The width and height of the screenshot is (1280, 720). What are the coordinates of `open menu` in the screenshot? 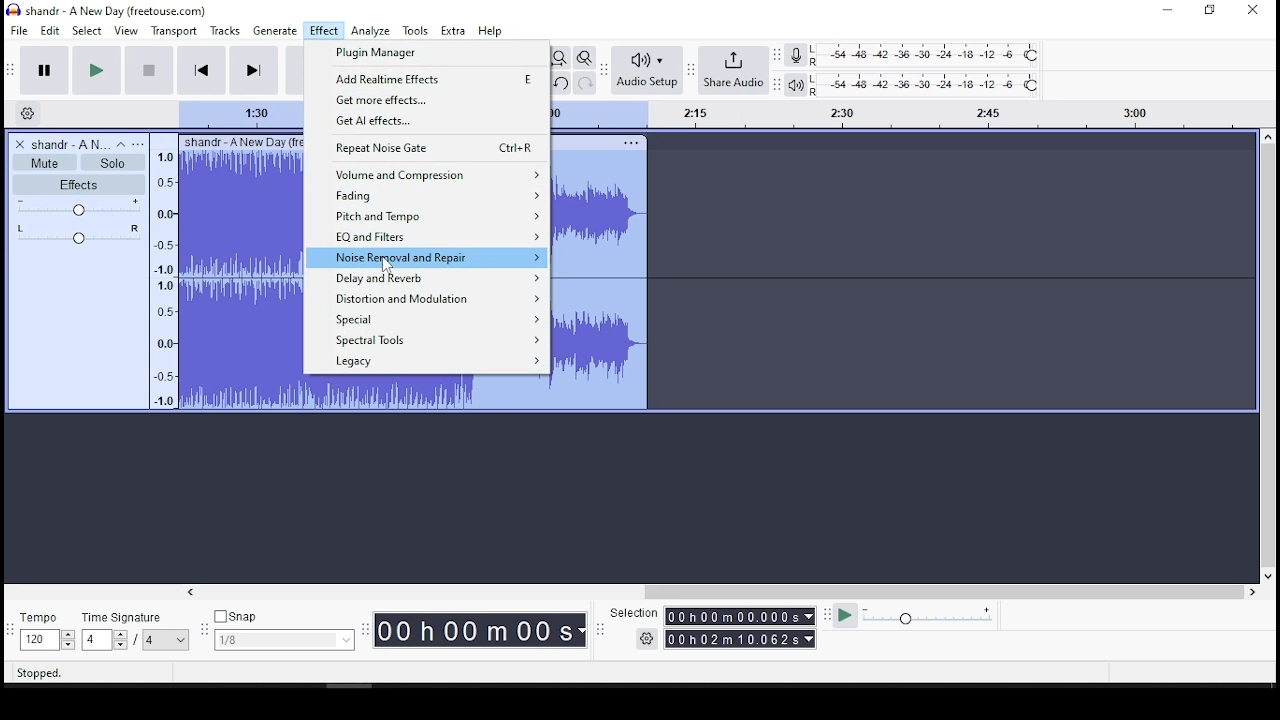 It's located at (140, 143).